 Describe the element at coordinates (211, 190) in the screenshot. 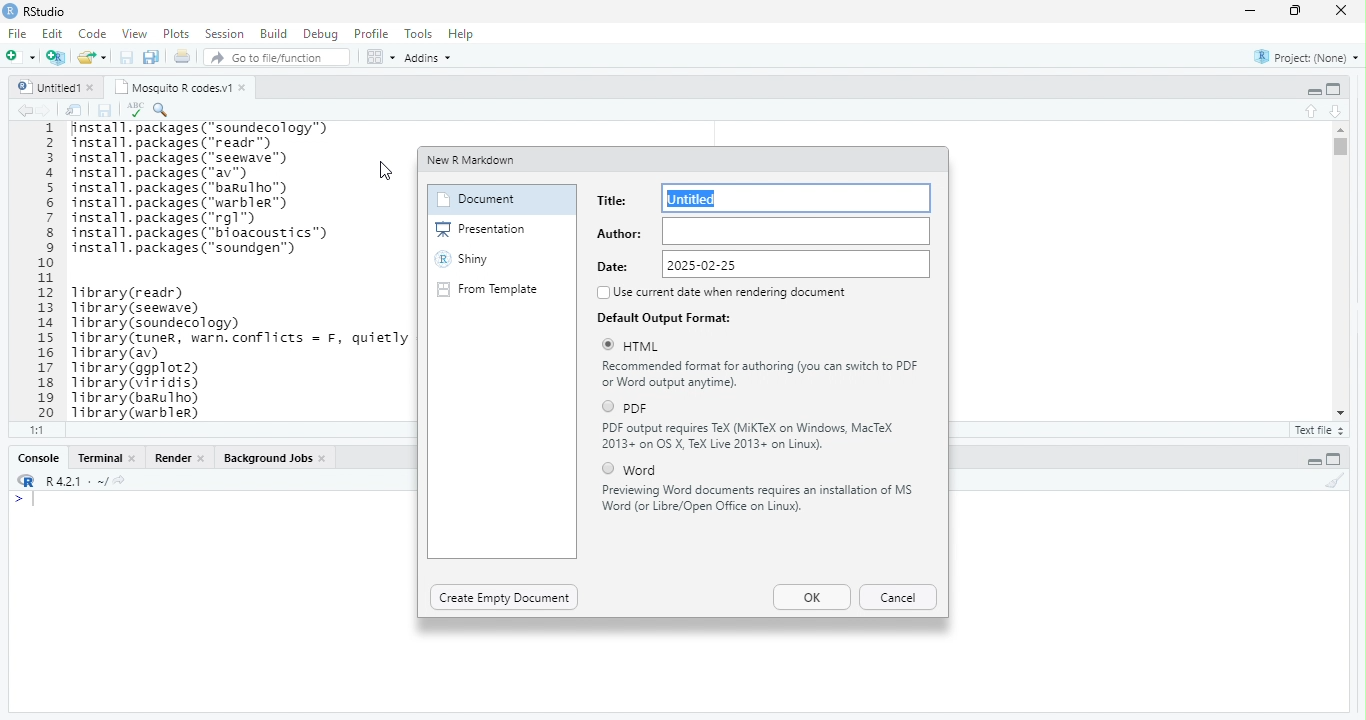

I see `install. packages ("soundecology”)install. packages ("readr")install. packages ("seewave™)install. packages ("av")install. packages("barulho")install. packages("warbler")install. packages("rgl”)install. packages("bioacoustics")install. packages ("soundgen")` at that location.